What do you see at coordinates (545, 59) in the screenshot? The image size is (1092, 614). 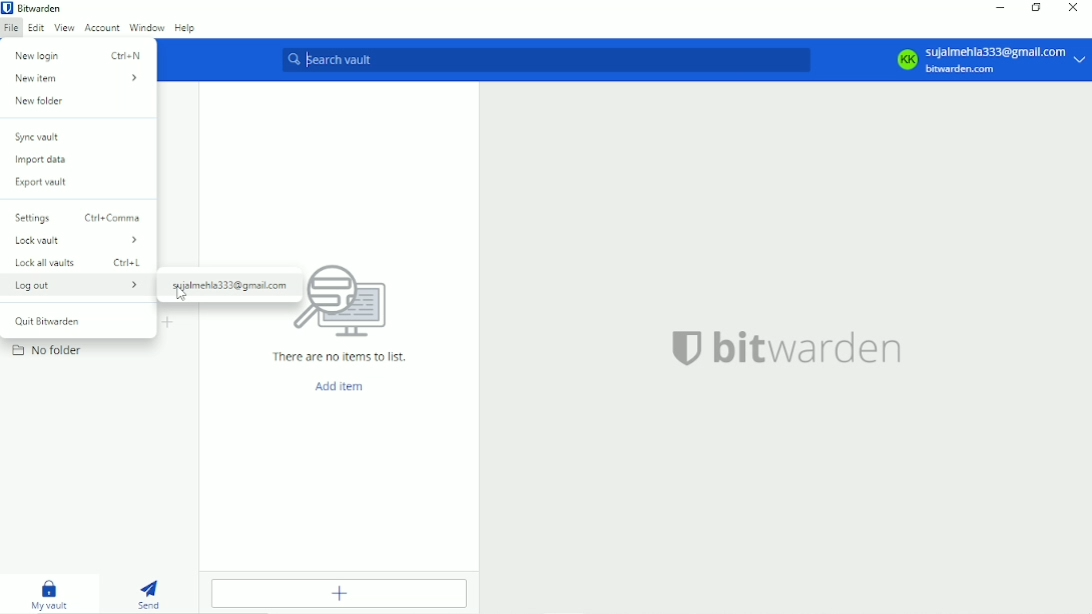 I see `Search vault` at bounding box center [545, 59].